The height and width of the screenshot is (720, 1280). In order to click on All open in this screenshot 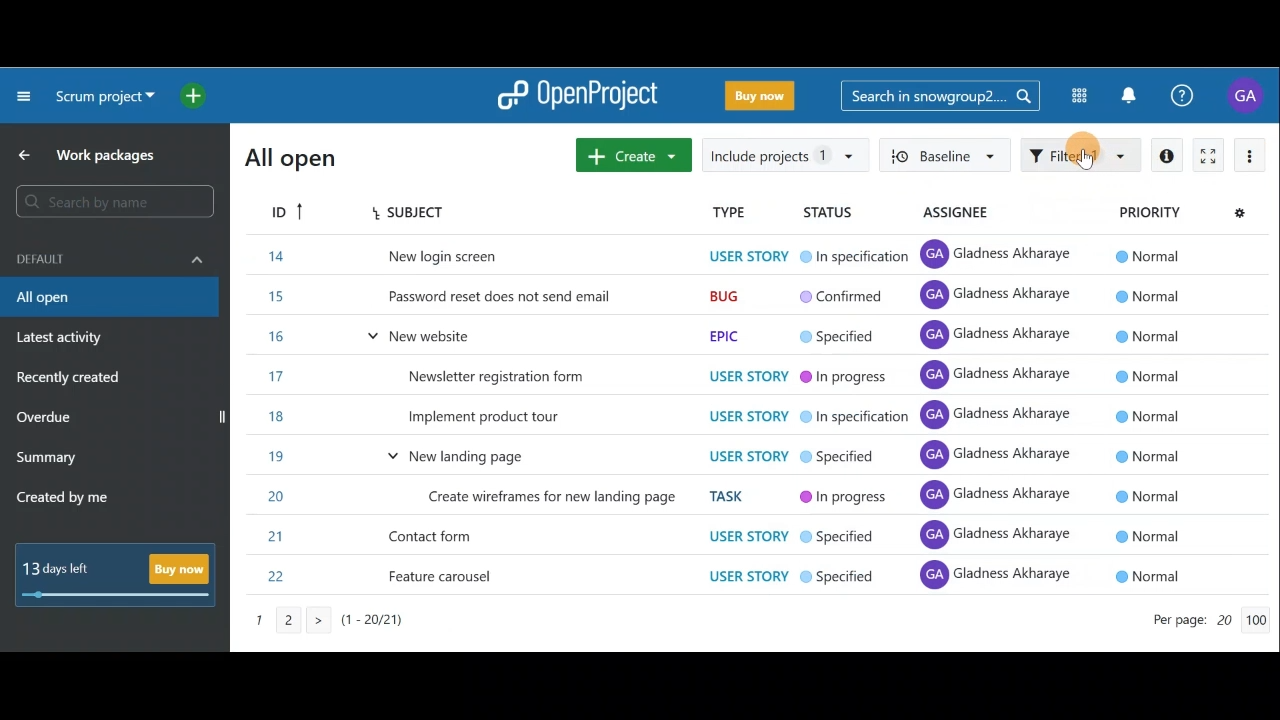, I will do `click(108, 298)`.